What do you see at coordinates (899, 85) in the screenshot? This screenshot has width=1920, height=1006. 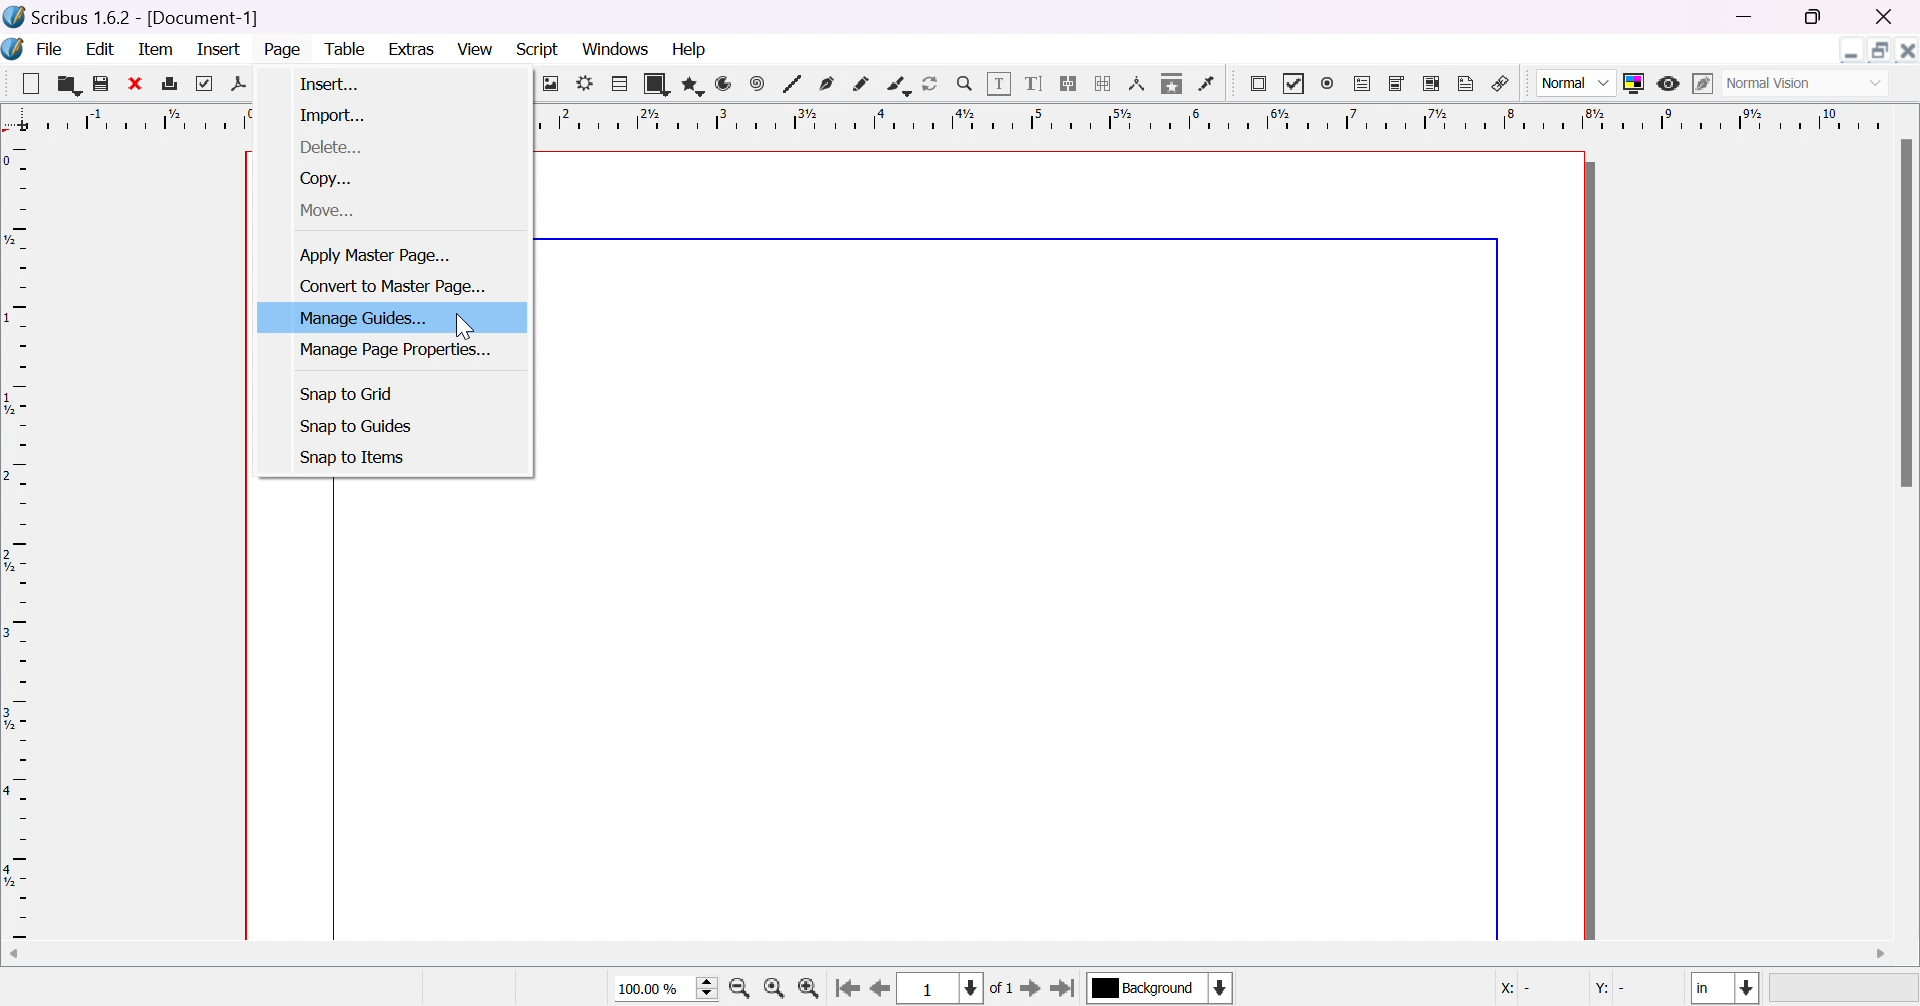 I see `calligraphic line` at bounding box center [899, 85].